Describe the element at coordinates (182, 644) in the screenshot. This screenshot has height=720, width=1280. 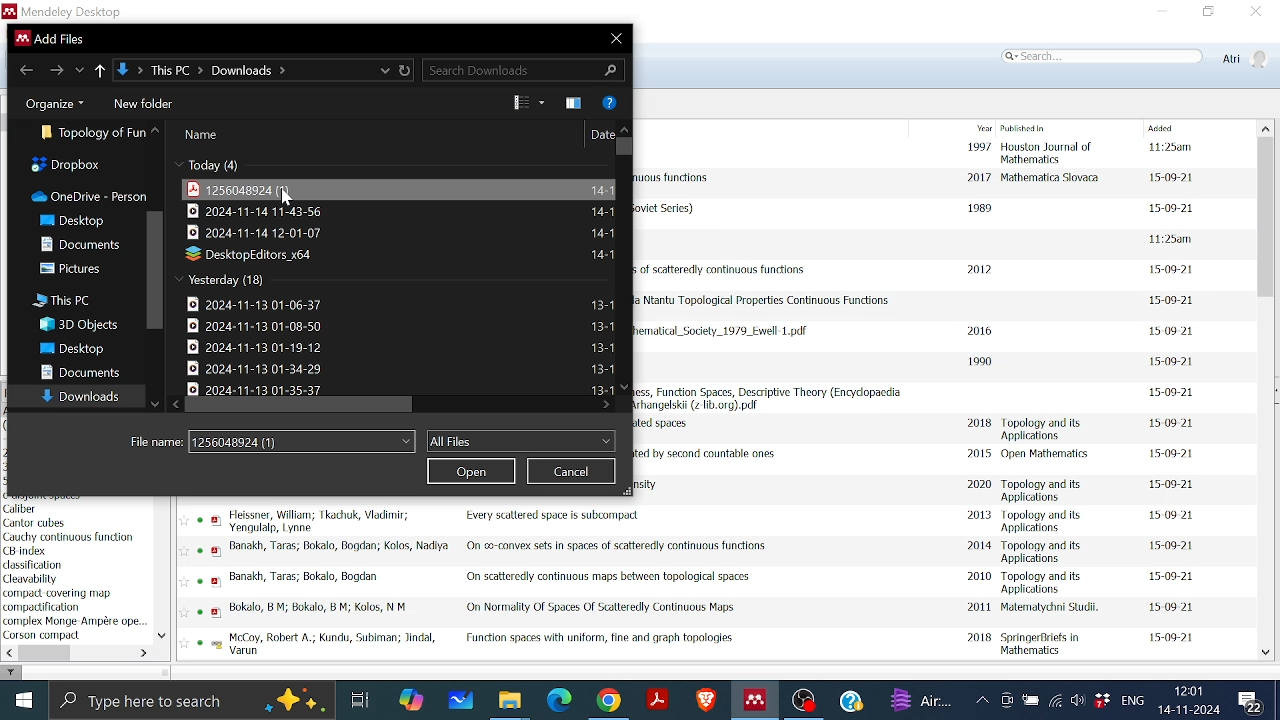
I see `Favourite` at that location.